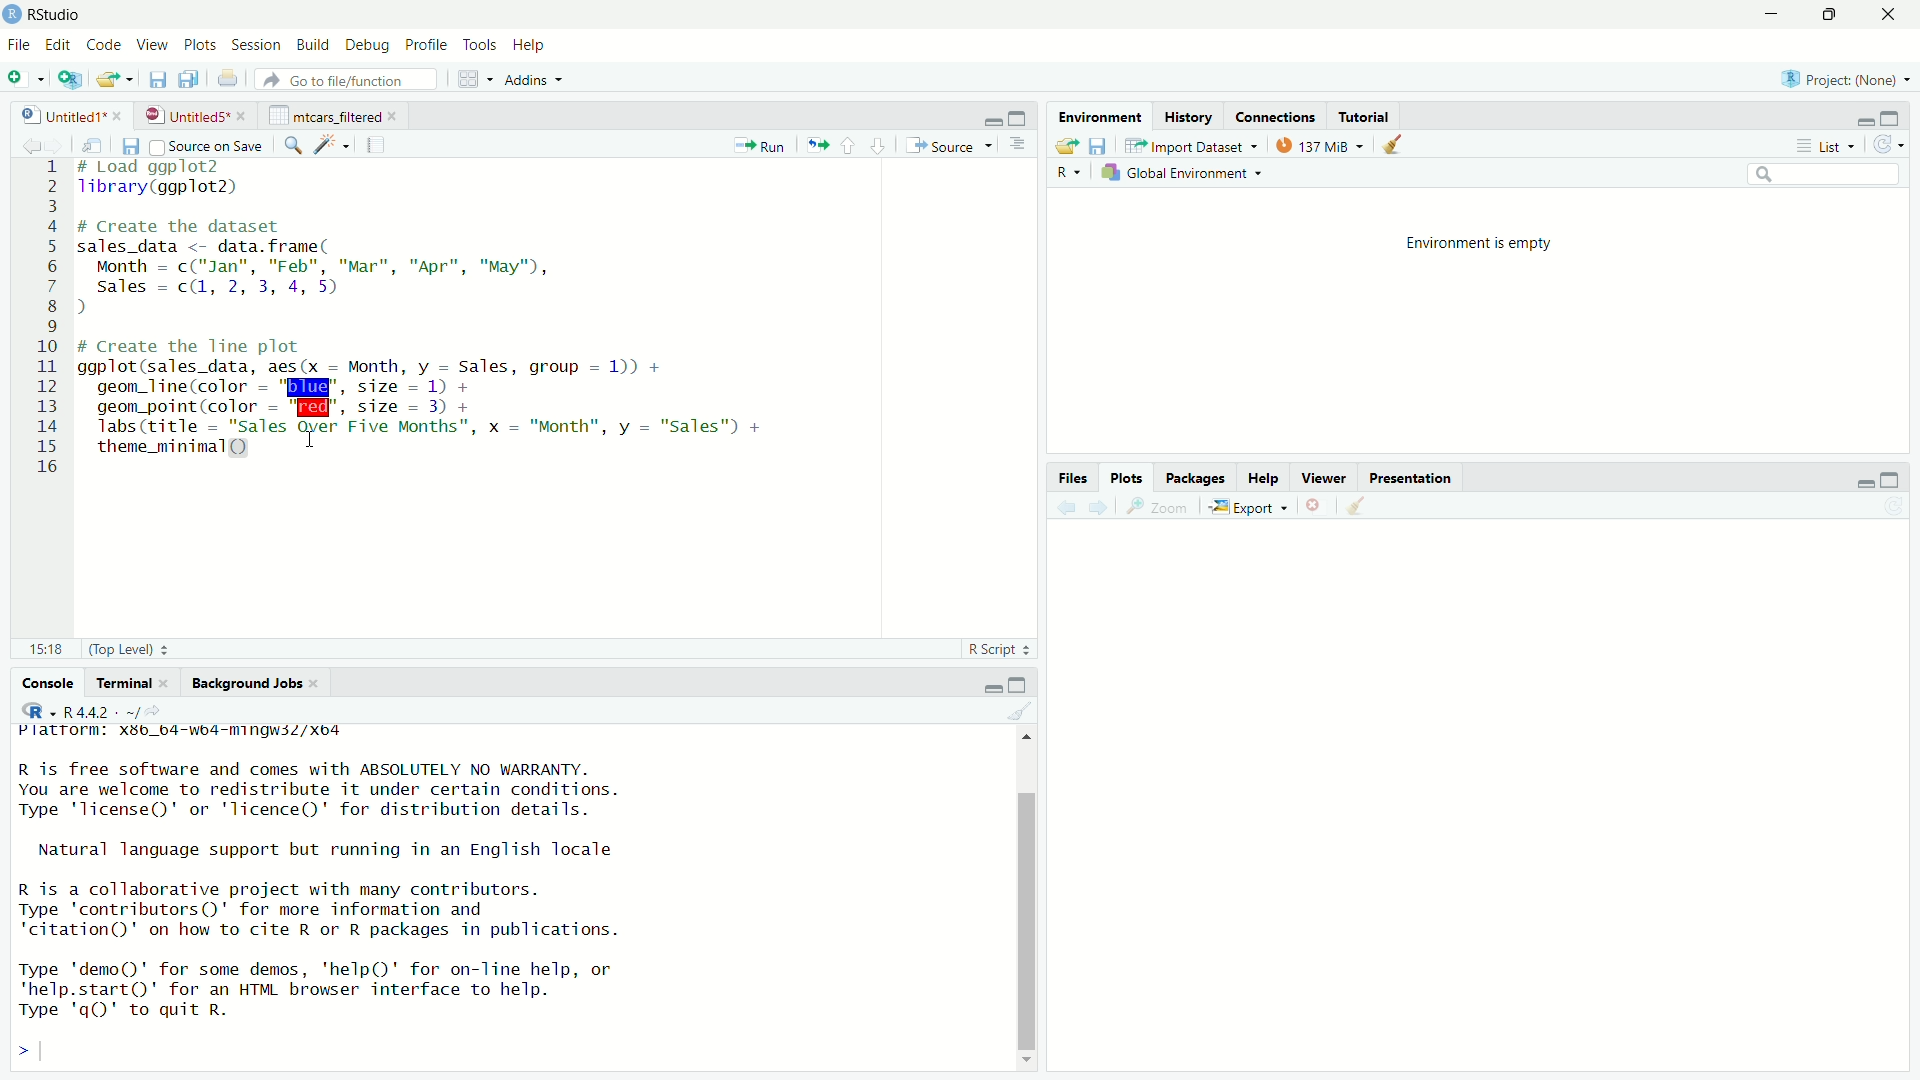 The width and height of the screenshot is (1920, 1080). I want to click on session, so click(257, 46).